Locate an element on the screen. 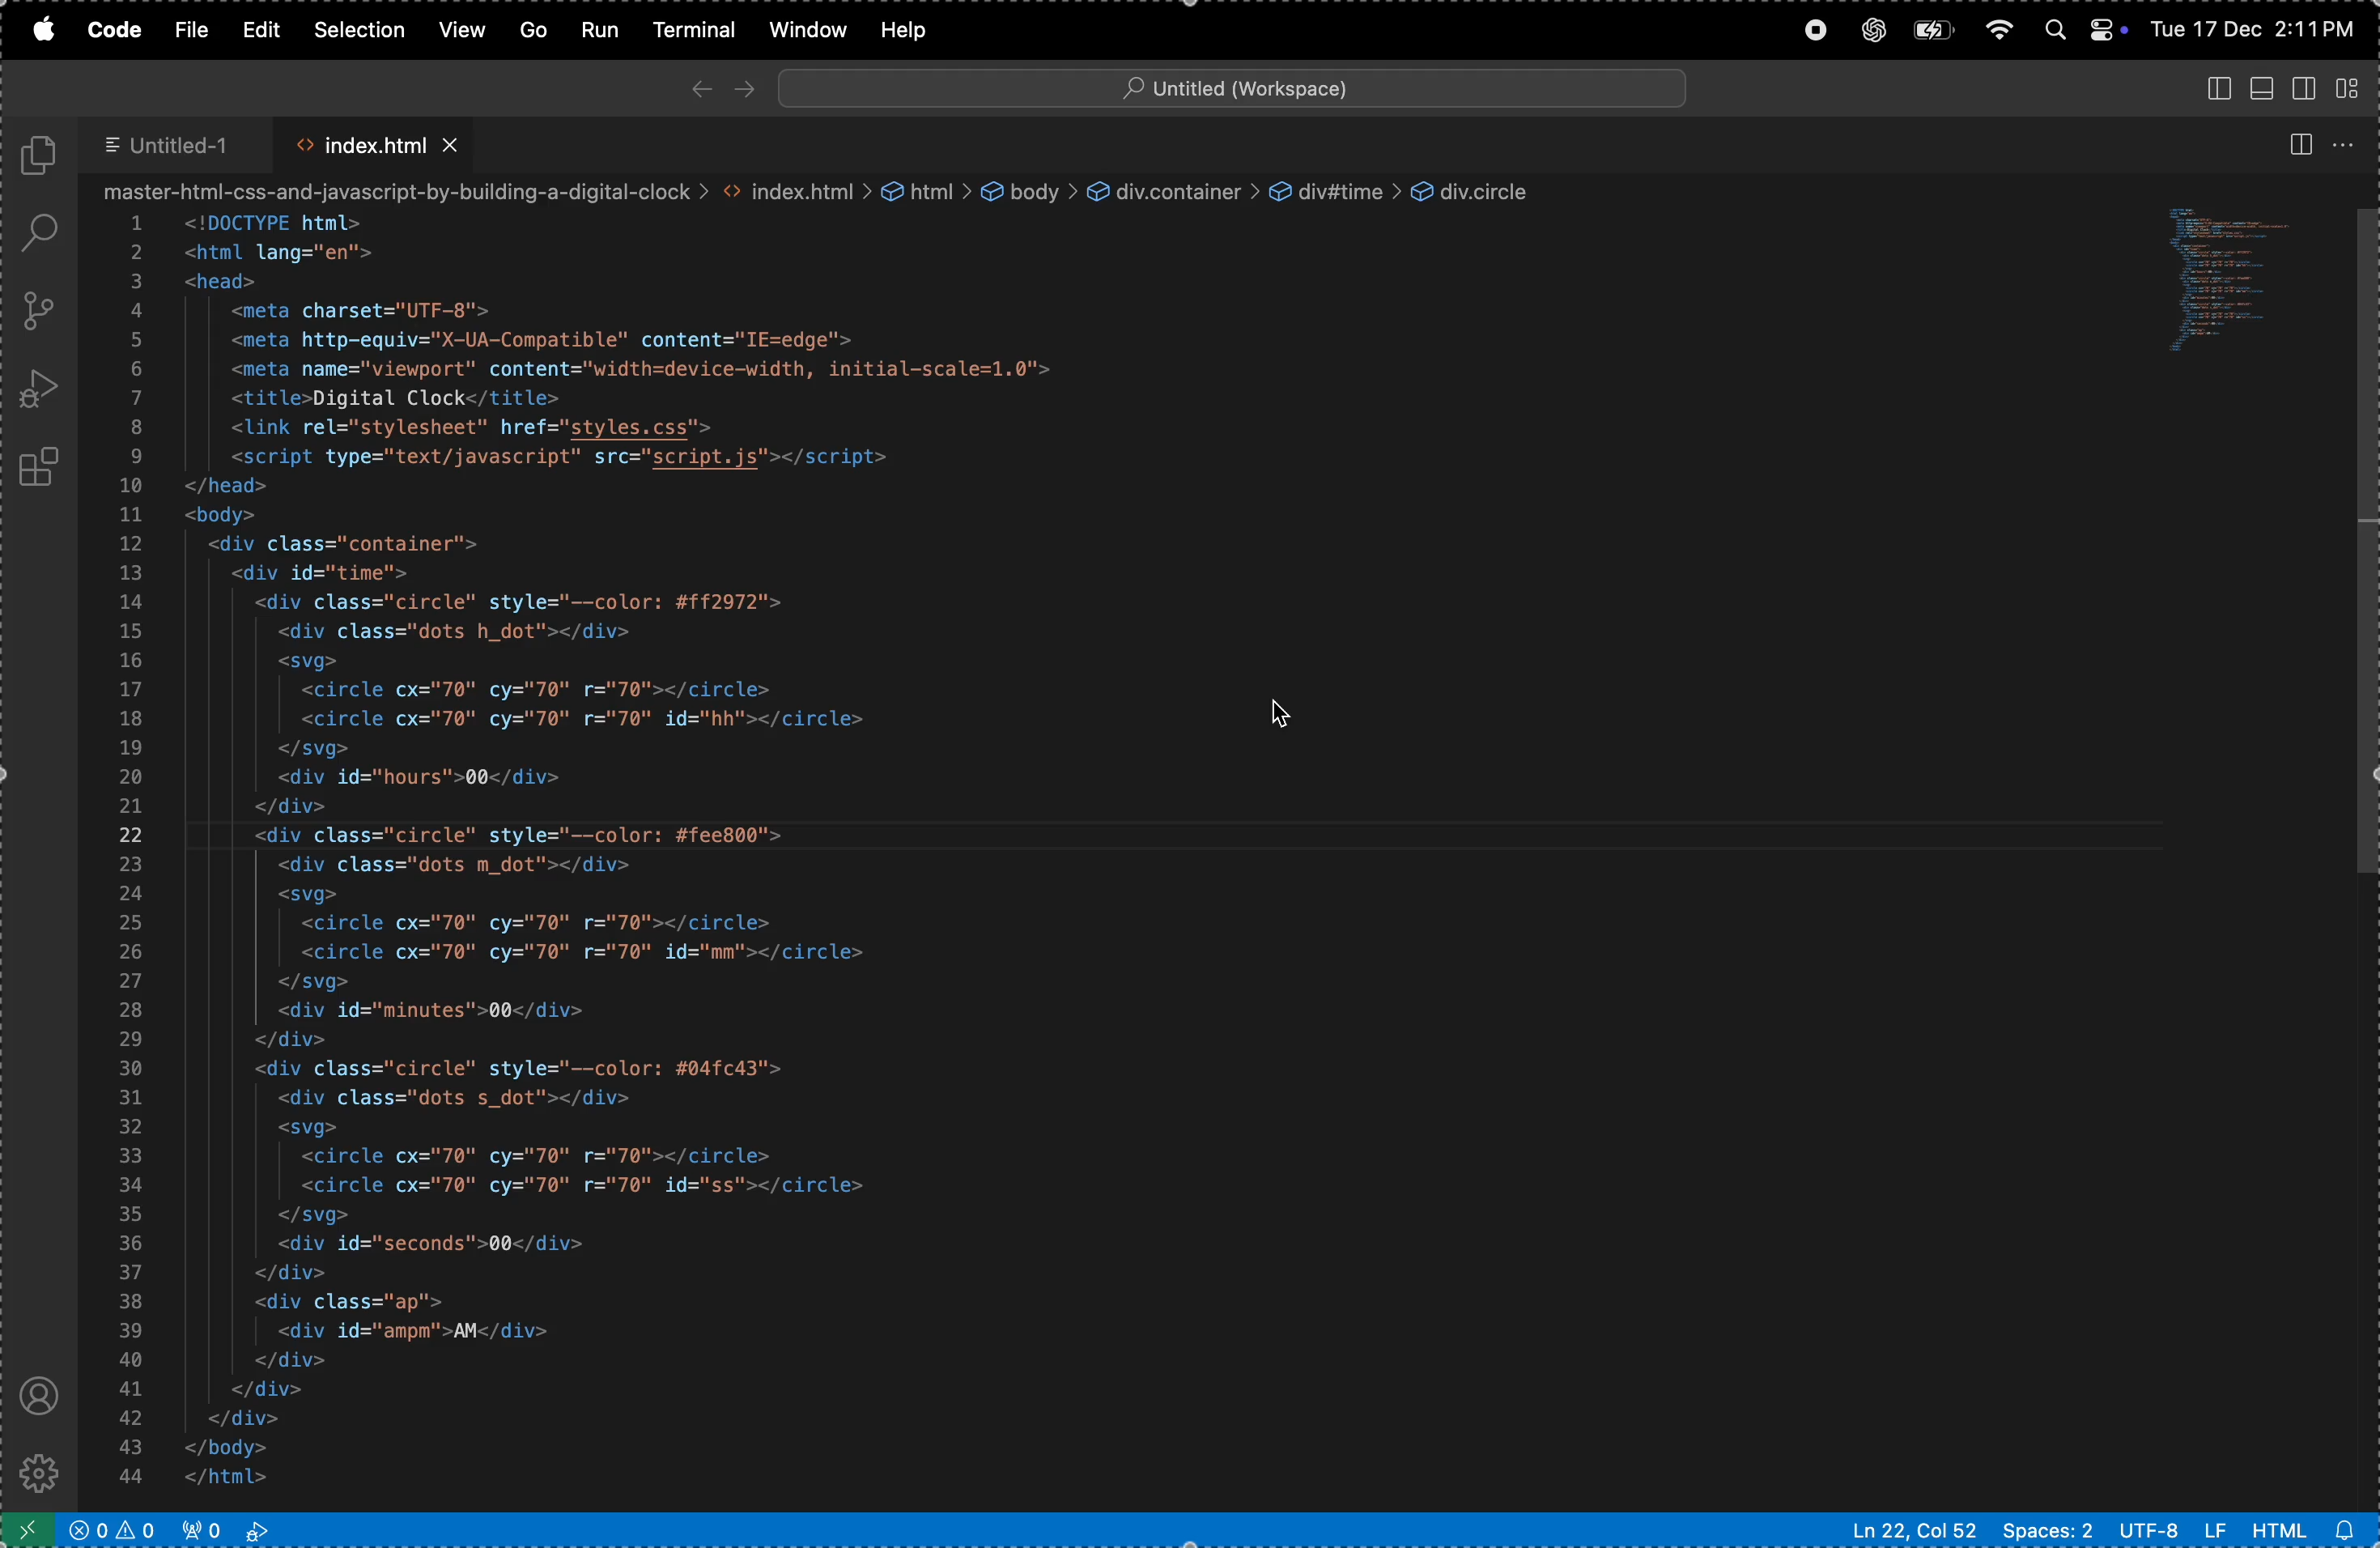 The width and height of the screenshot is (2380, 1548). code window  is located at coordinates (2247, 278).